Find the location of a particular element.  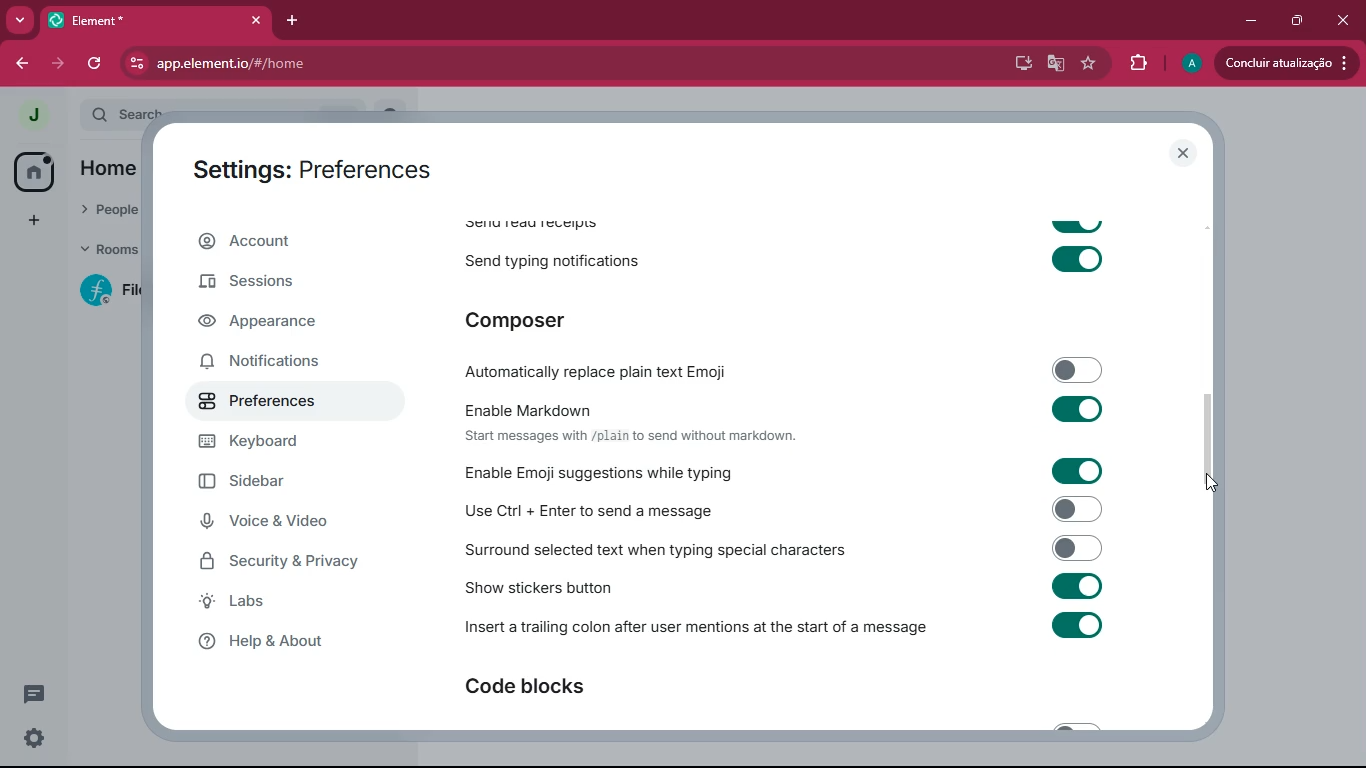

home is located at coordinates (34, 170).